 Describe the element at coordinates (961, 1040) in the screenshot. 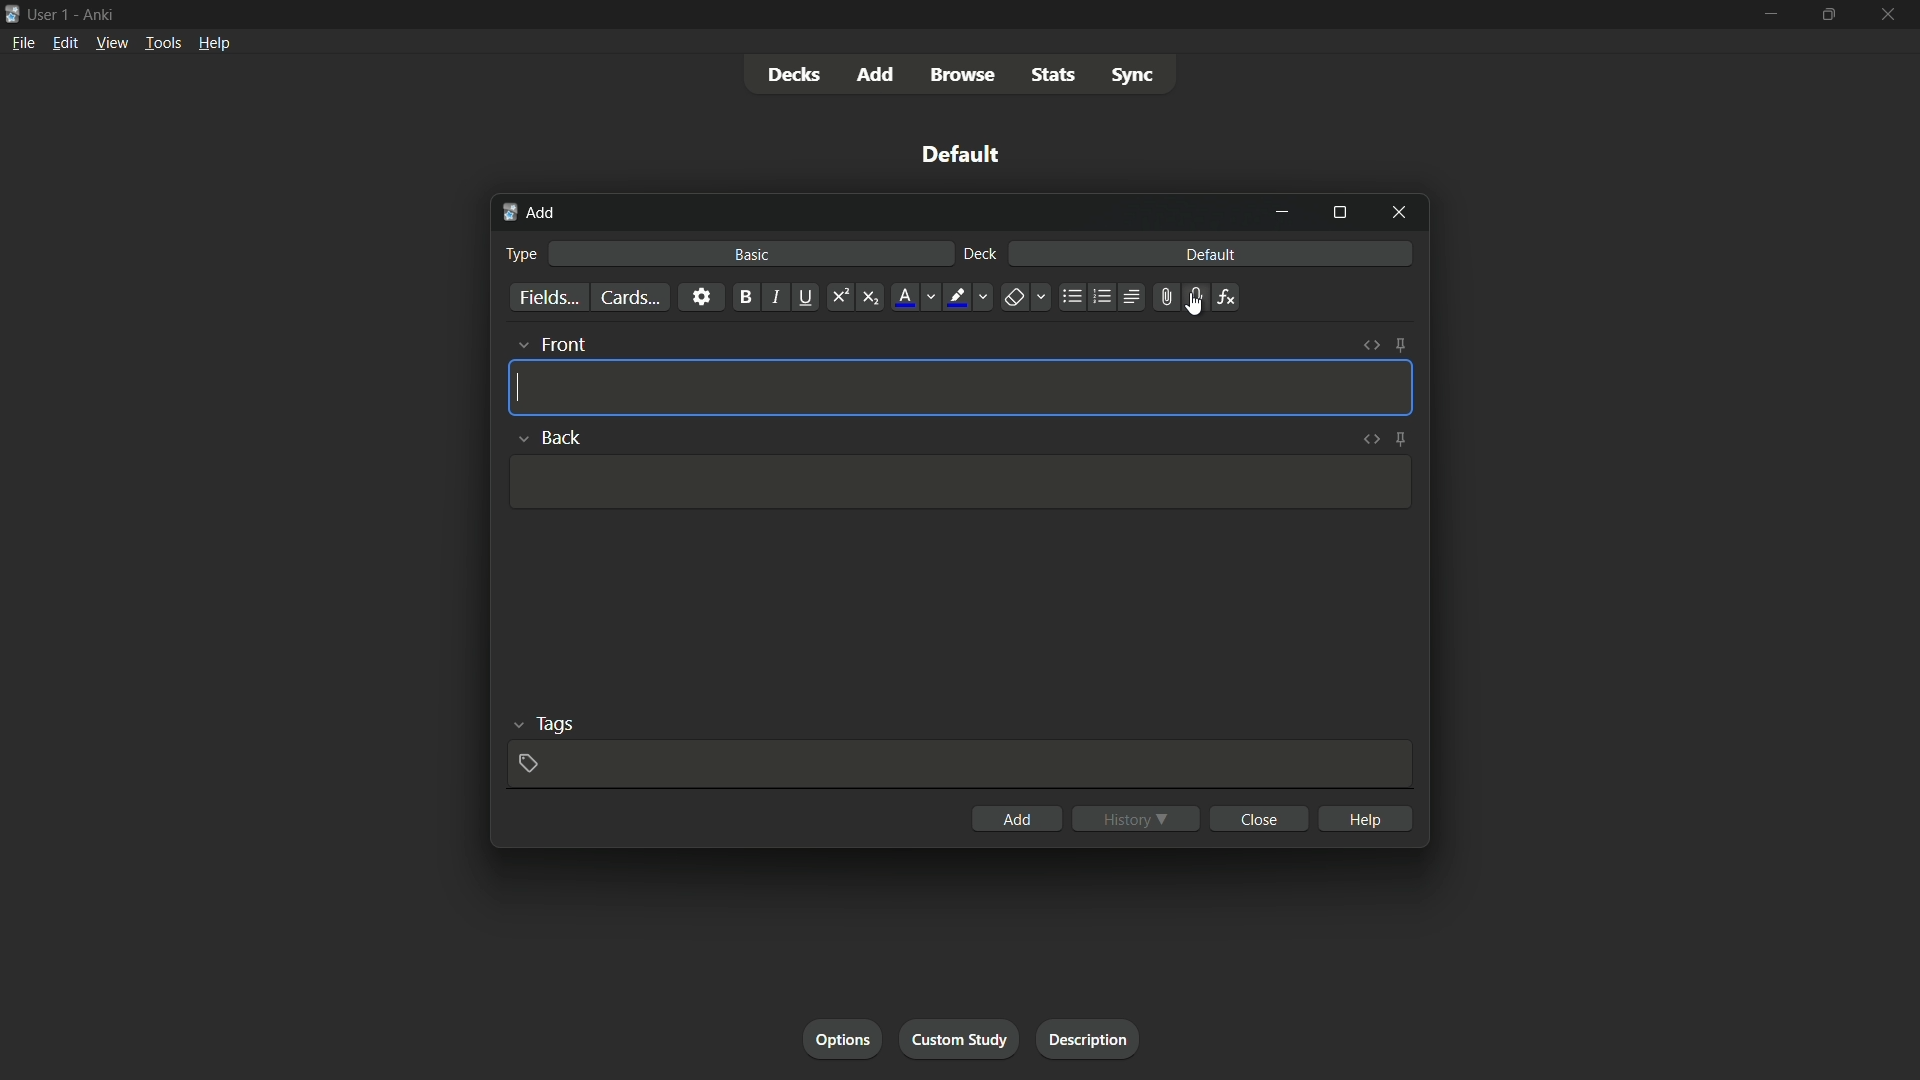

I see `custom study` at that location.